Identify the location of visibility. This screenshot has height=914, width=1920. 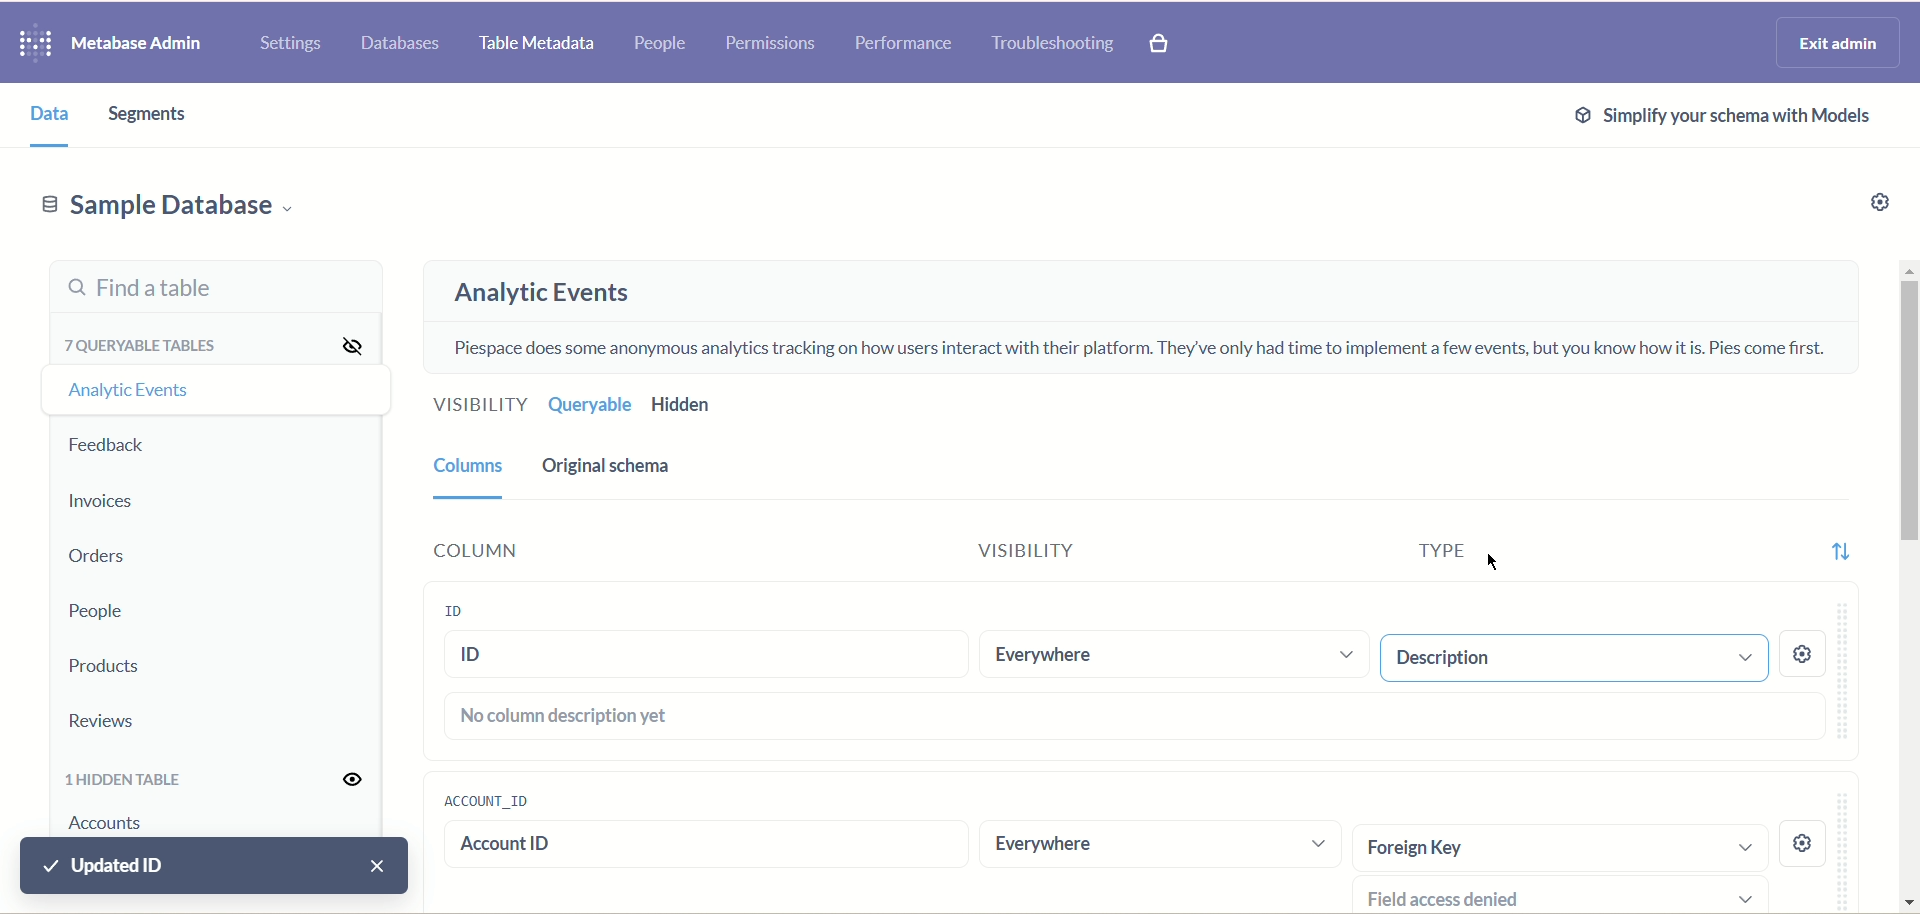
(479, 402).